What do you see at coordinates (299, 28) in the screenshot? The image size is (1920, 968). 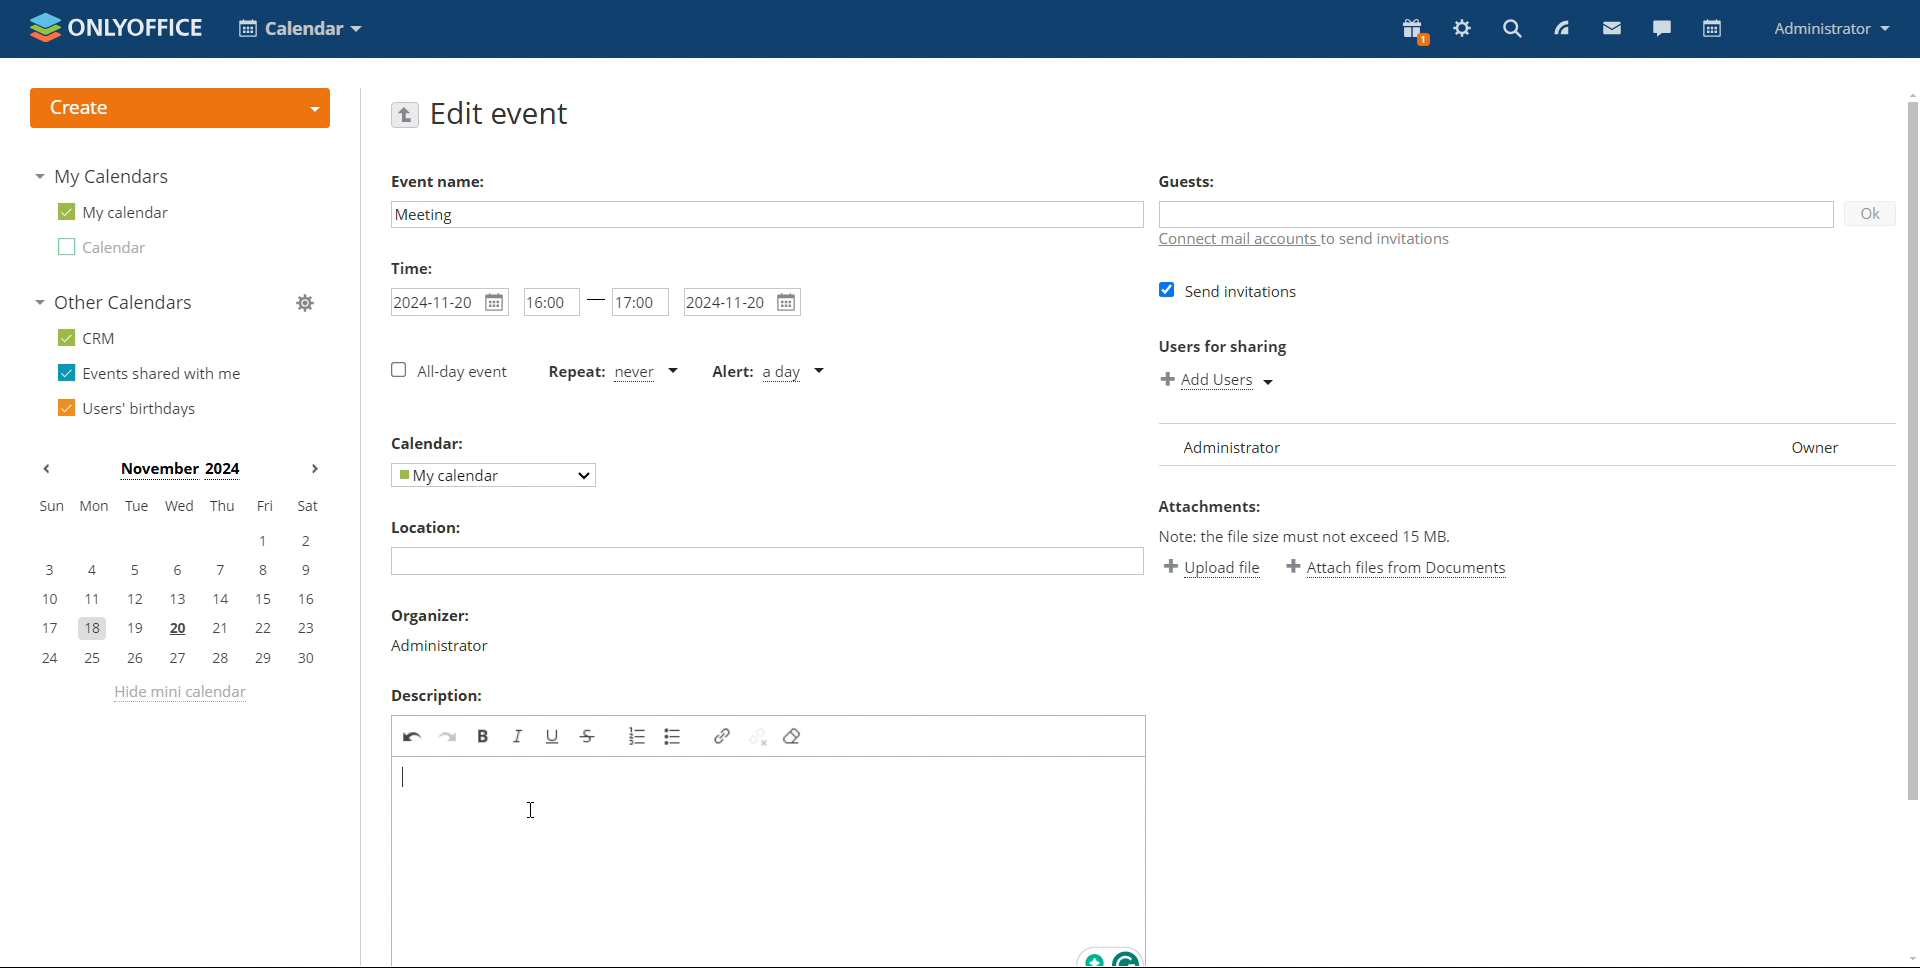 I see `select application` at bounding box center [299, 28].